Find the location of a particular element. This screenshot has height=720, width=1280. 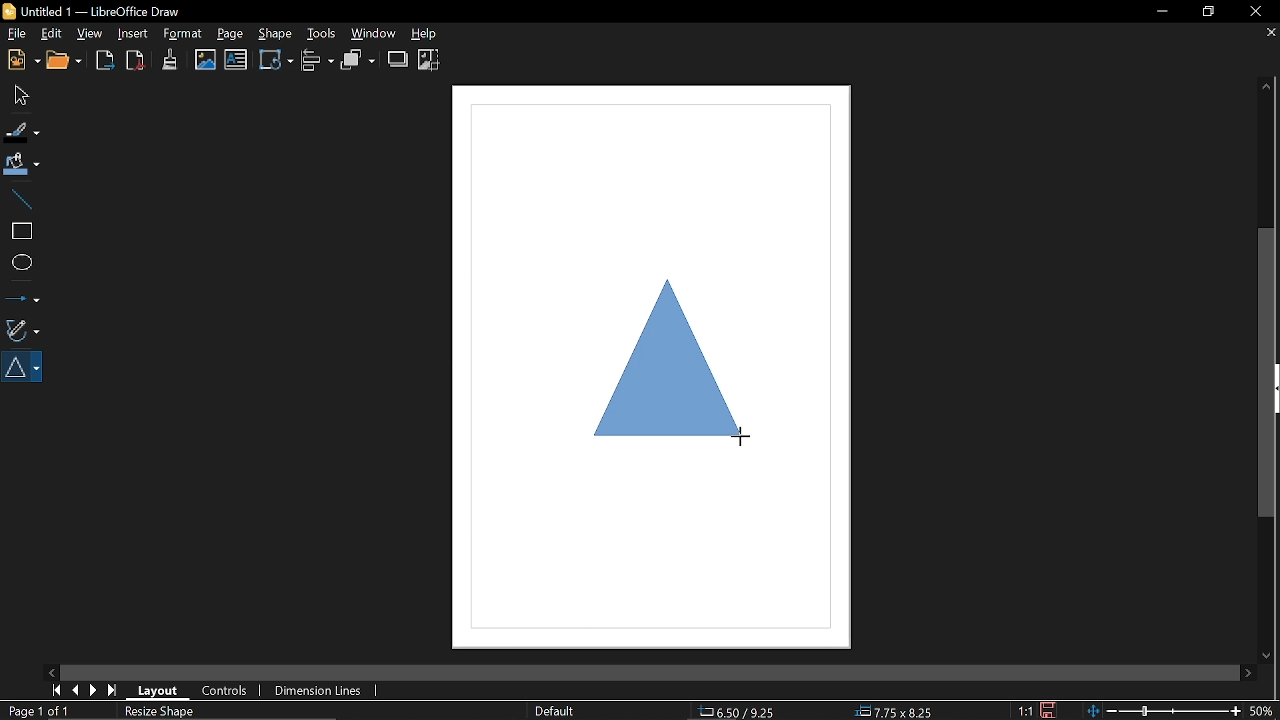

Insert is located at coordinates (133, 34).